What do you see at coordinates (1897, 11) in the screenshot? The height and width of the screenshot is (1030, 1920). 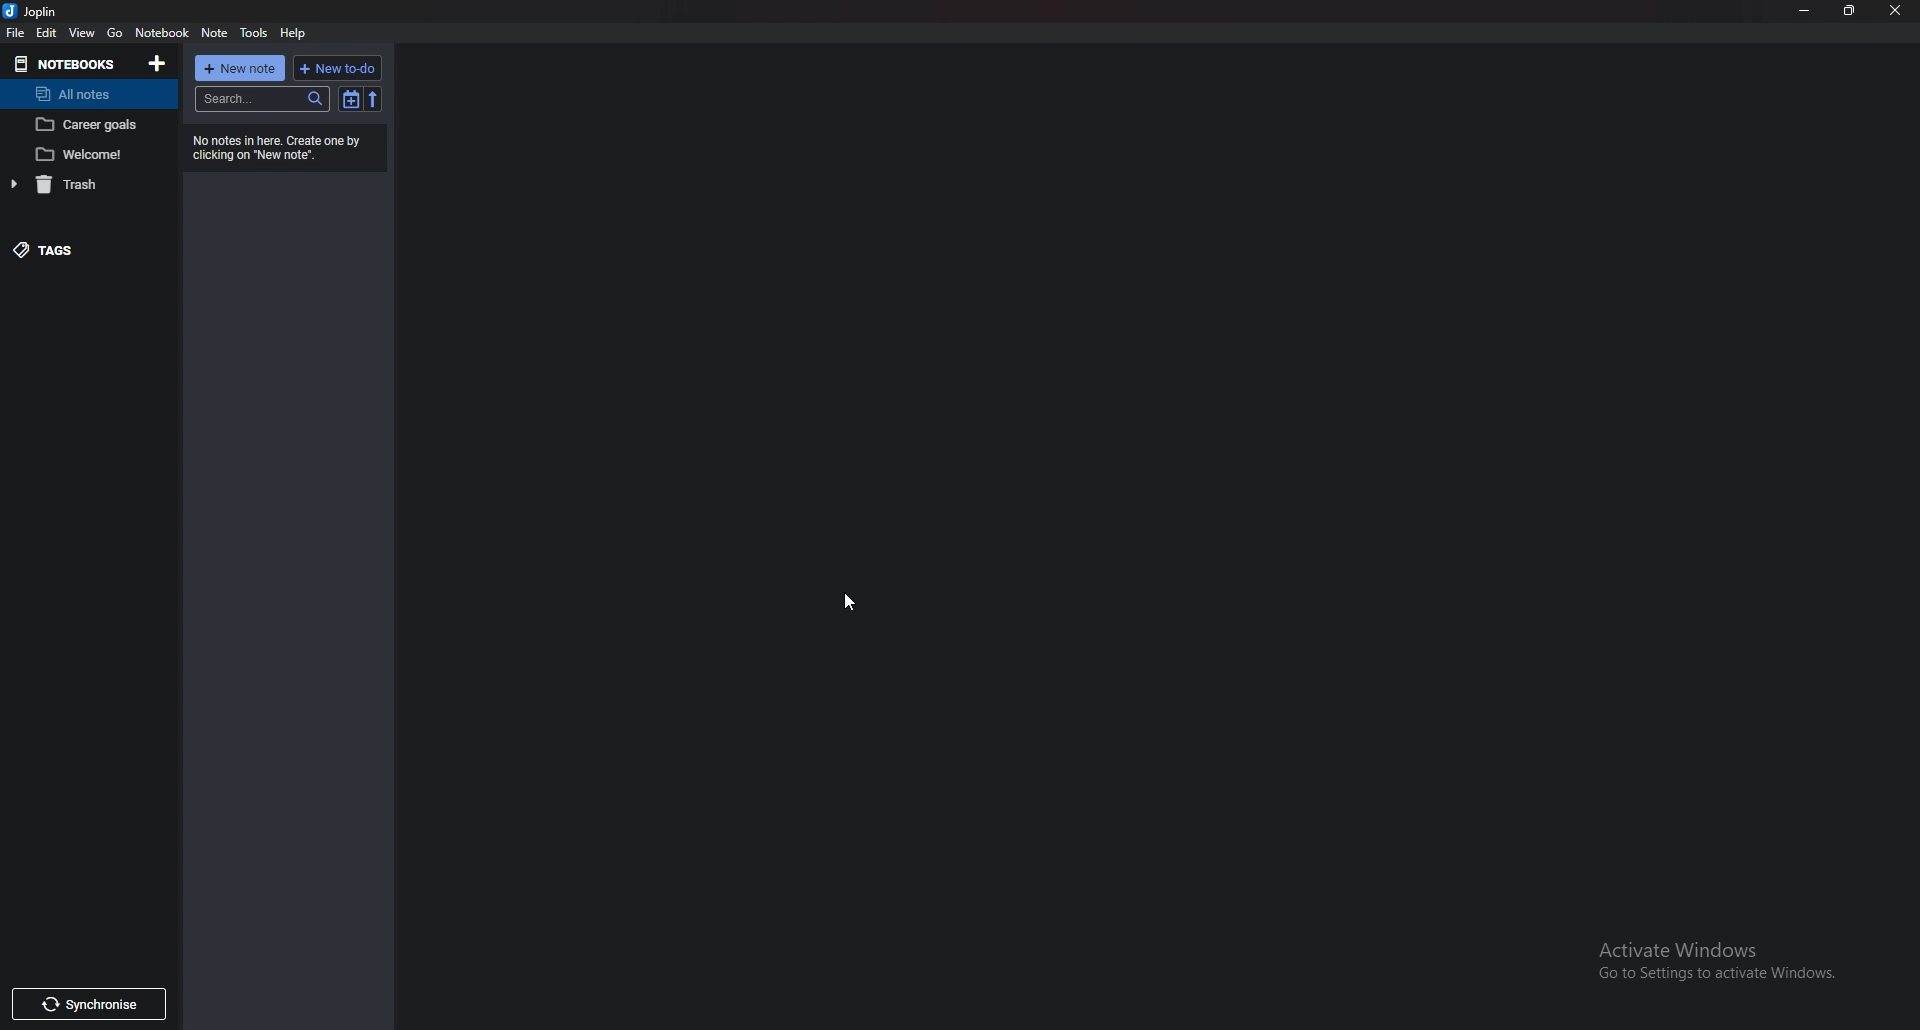 I see `close` at bounding box center [1897, 11].